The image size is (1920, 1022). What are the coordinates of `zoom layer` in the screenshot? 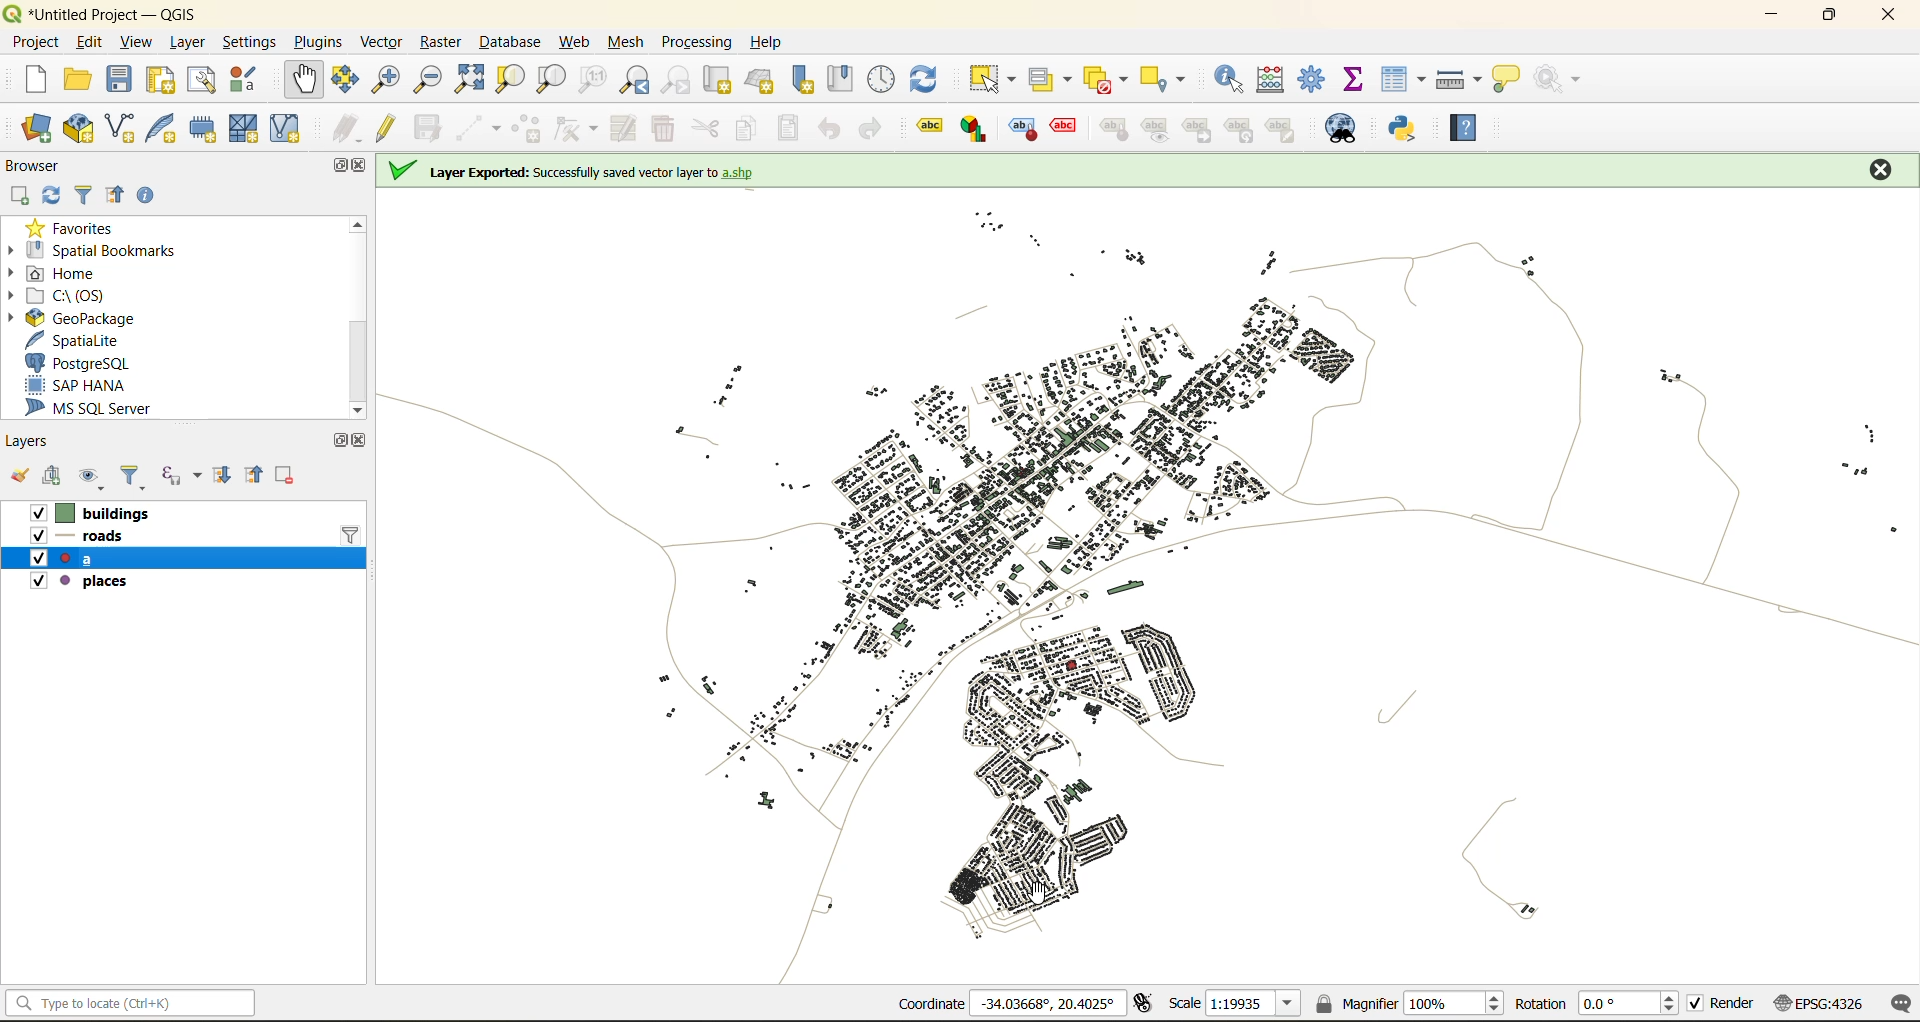 It's located at (551, 79).